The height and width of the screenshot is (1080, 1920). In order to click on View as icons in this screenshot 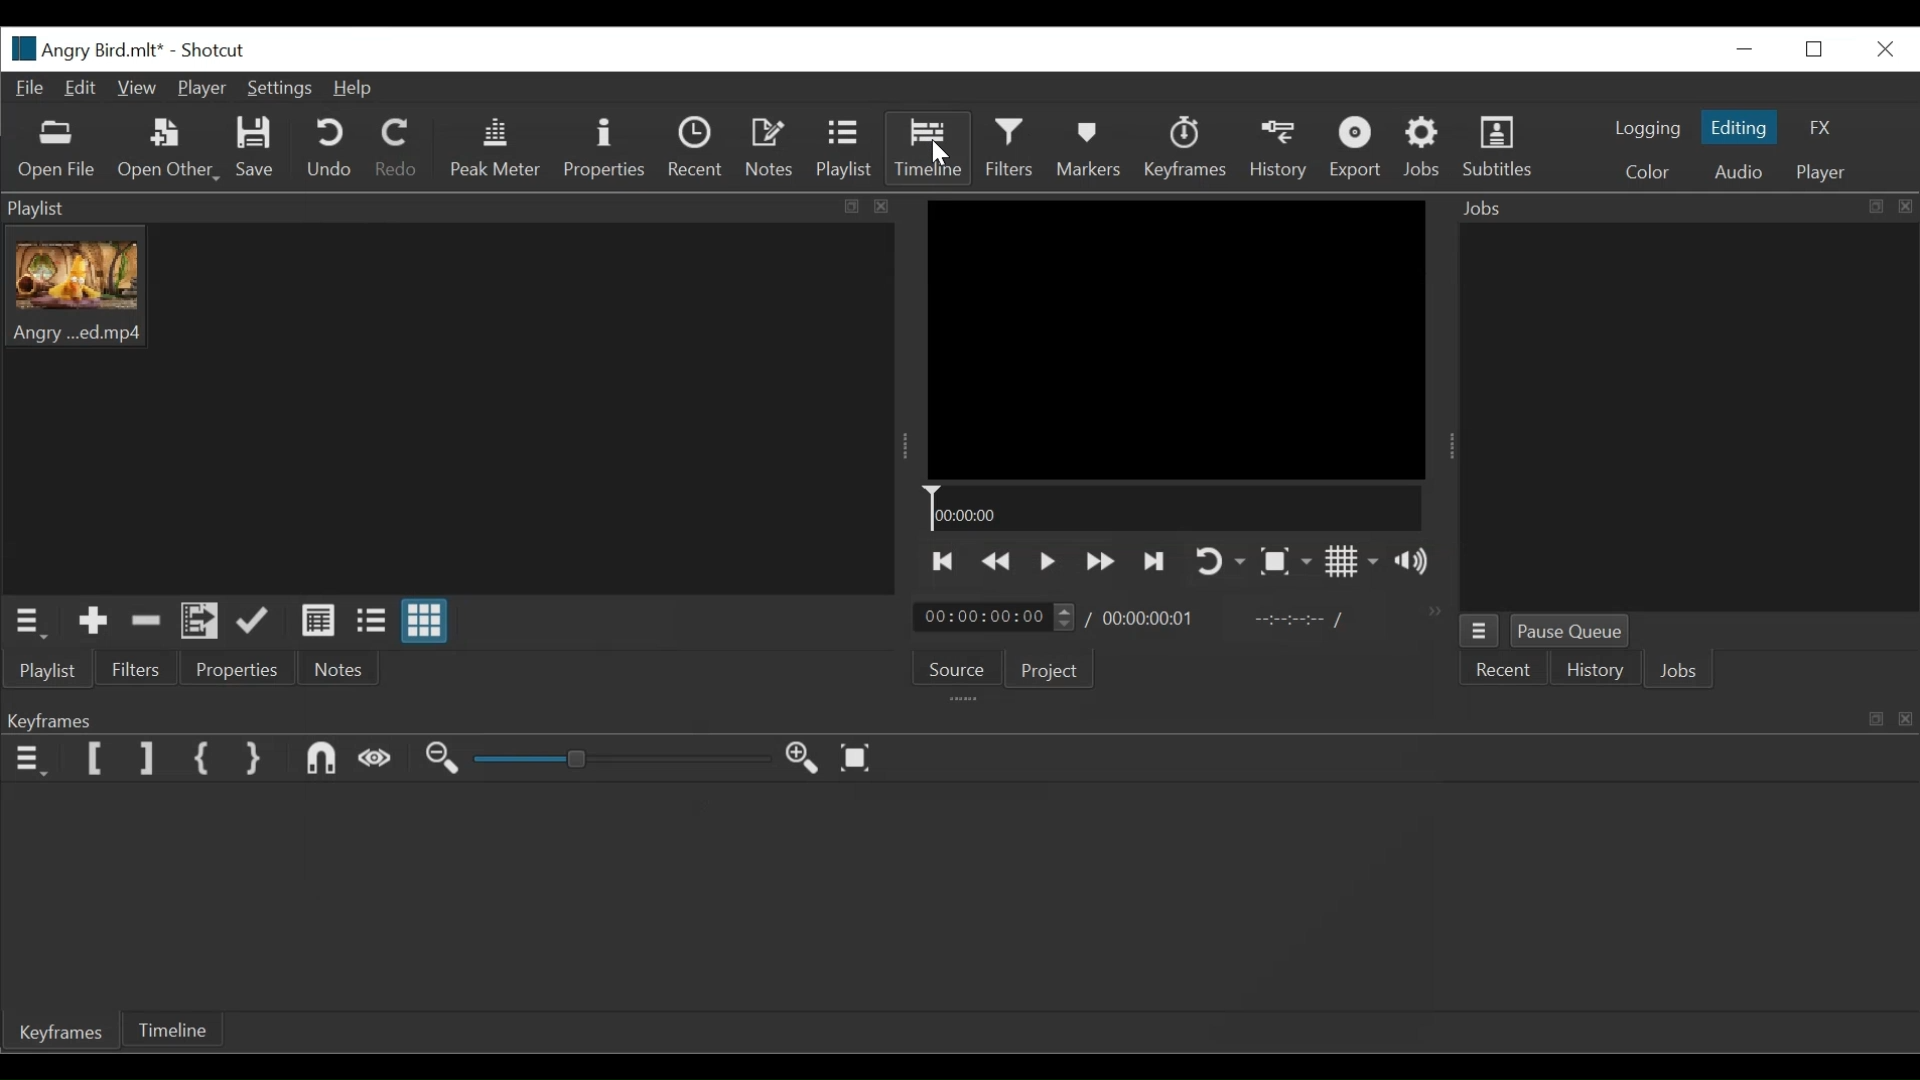, I will do `click(425, 622)`.